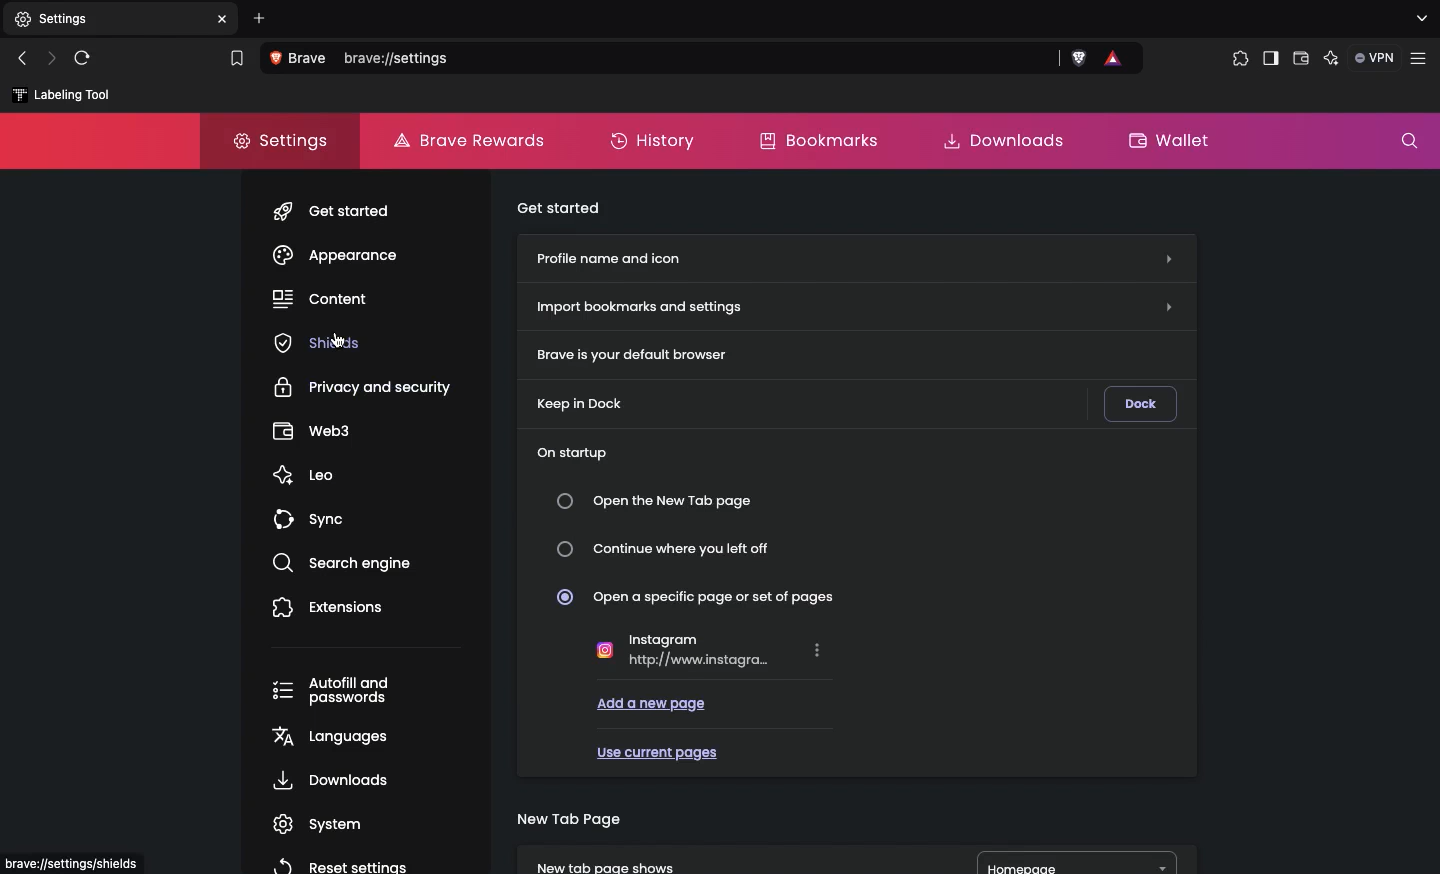 Image resolution: width=1440 pixels, height=874 pixels. What do you see at coordinates (697, 597) in the screenshot?
I see `Open a specific page or set of pages` at bounding box center [697, 597].